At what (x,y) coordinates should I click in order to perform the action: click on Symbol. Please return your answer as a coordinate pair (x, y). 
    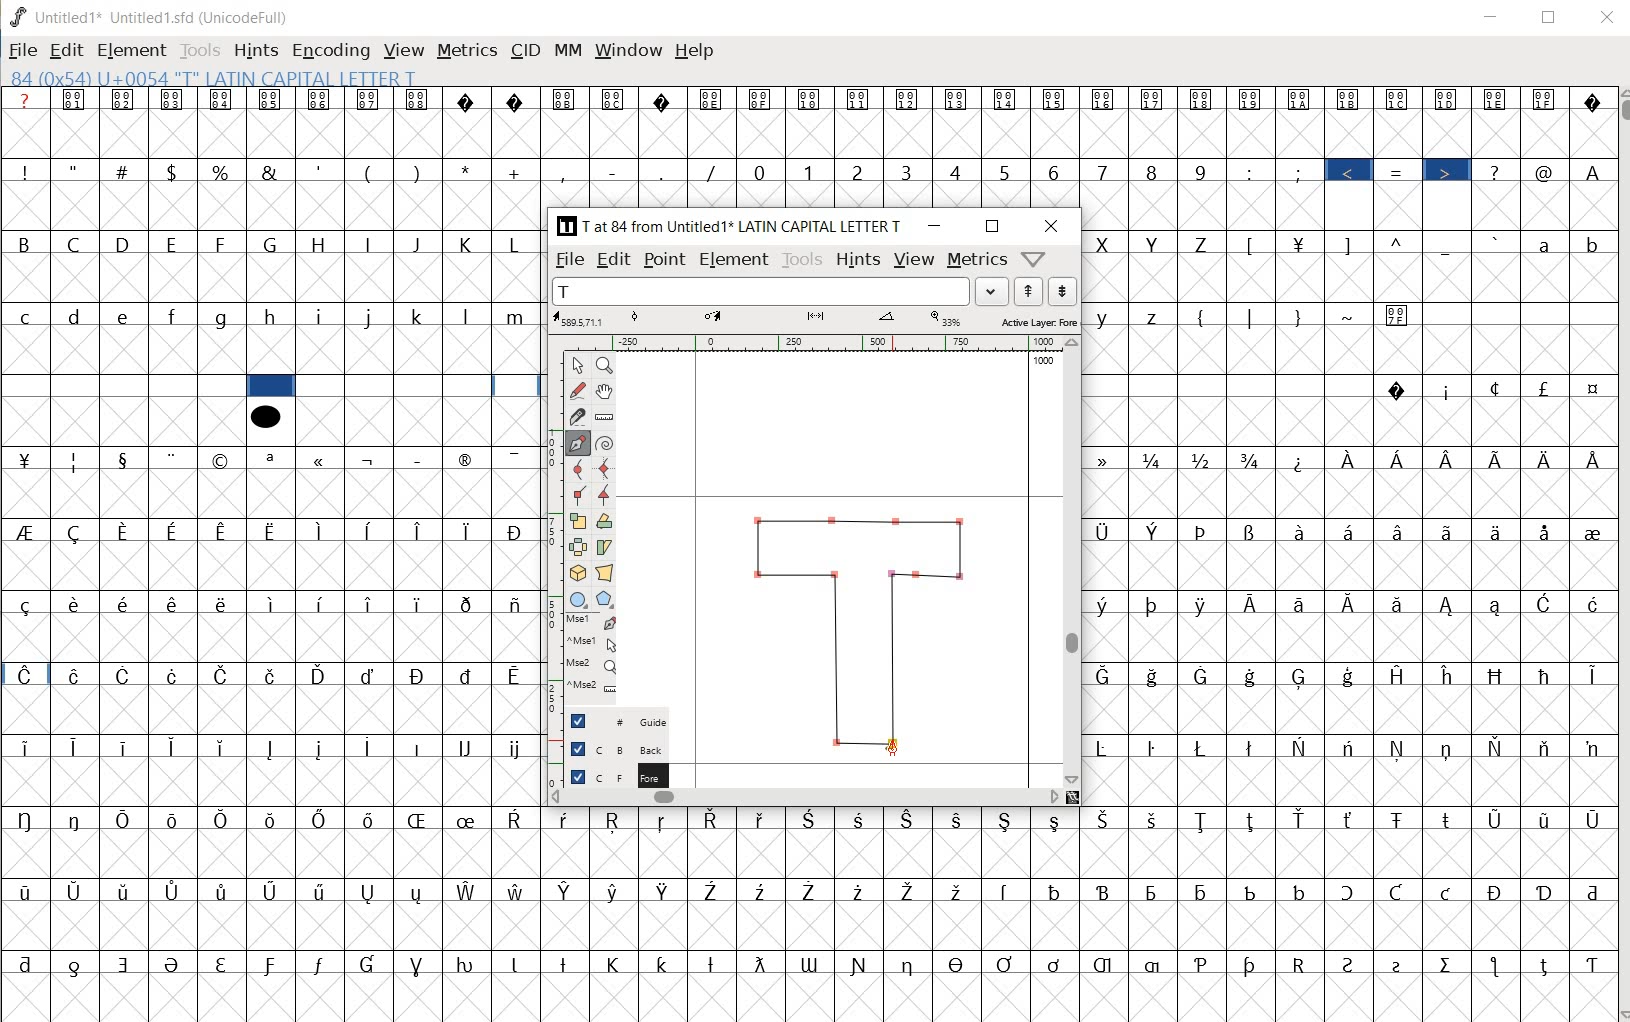
    Looking at the image, I should click on (958, 101).